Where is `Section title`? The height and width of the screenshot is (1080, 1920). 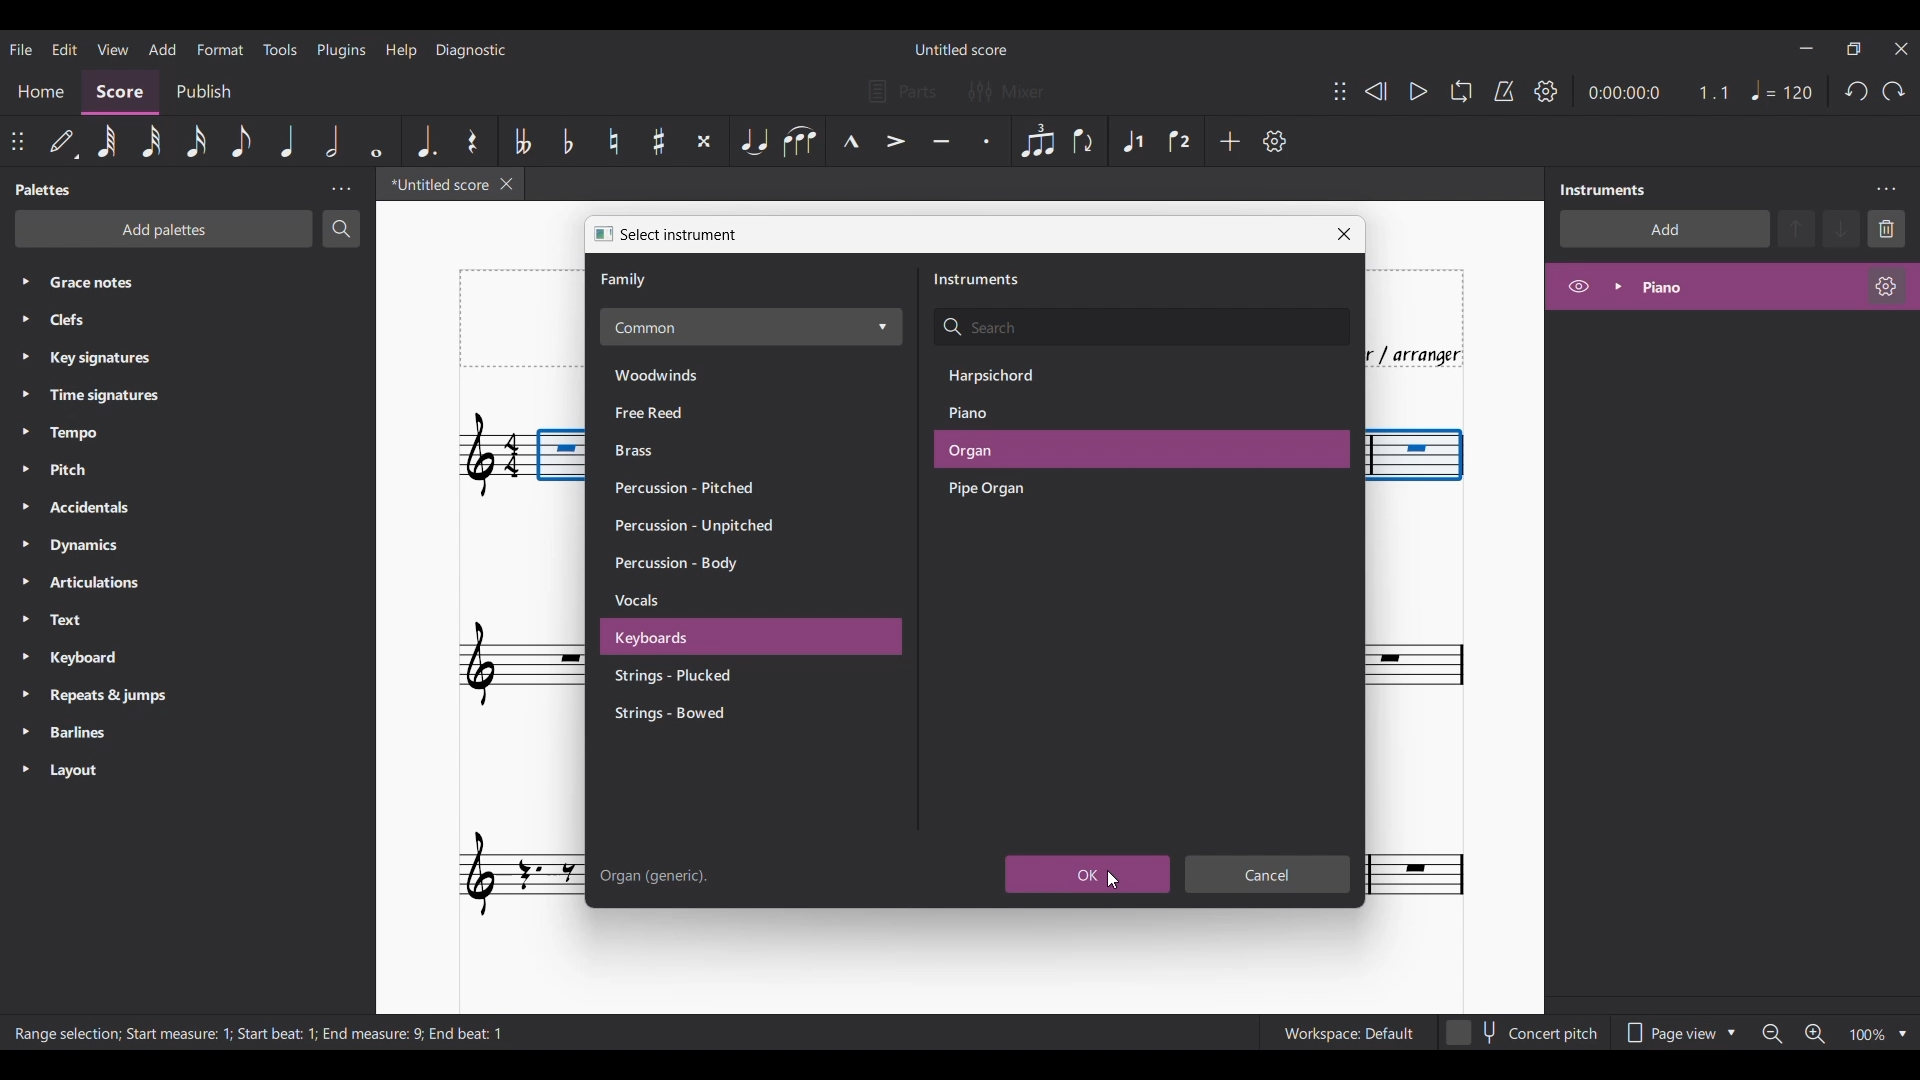 Section title is located at coordinates (977, 279).